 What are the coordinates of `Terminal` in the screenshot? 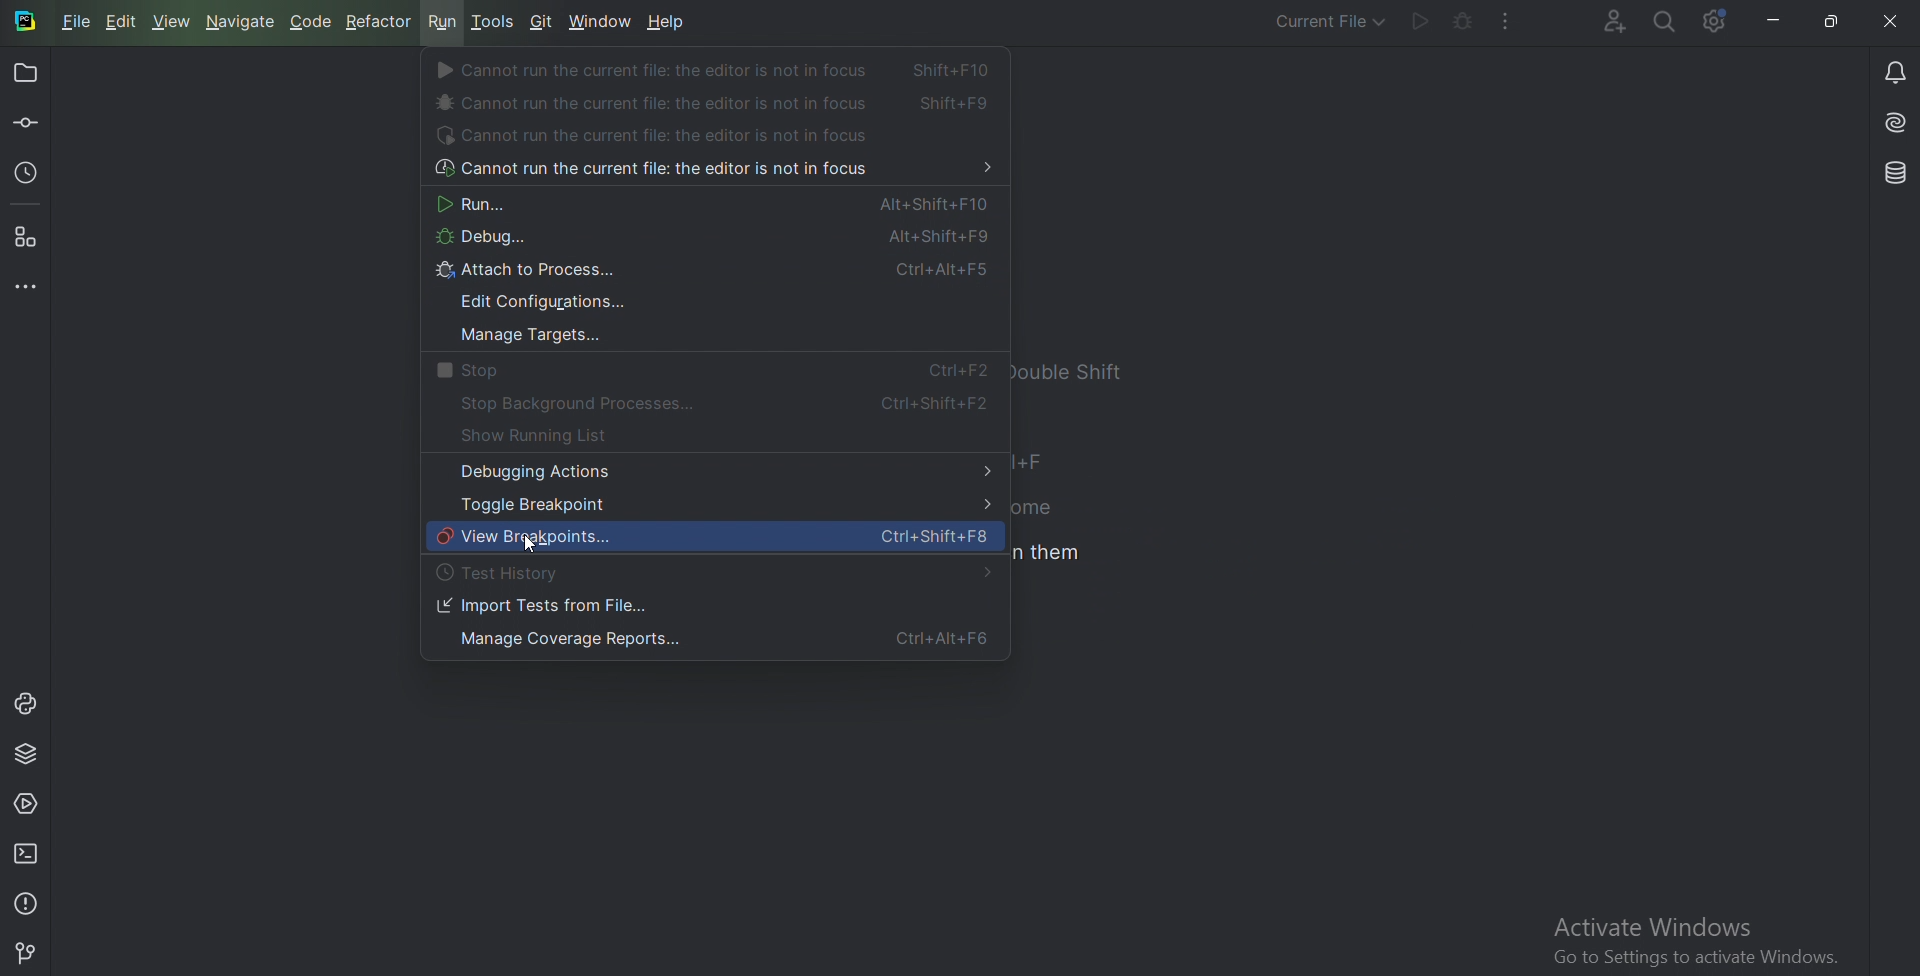 It's located at (28, 853).